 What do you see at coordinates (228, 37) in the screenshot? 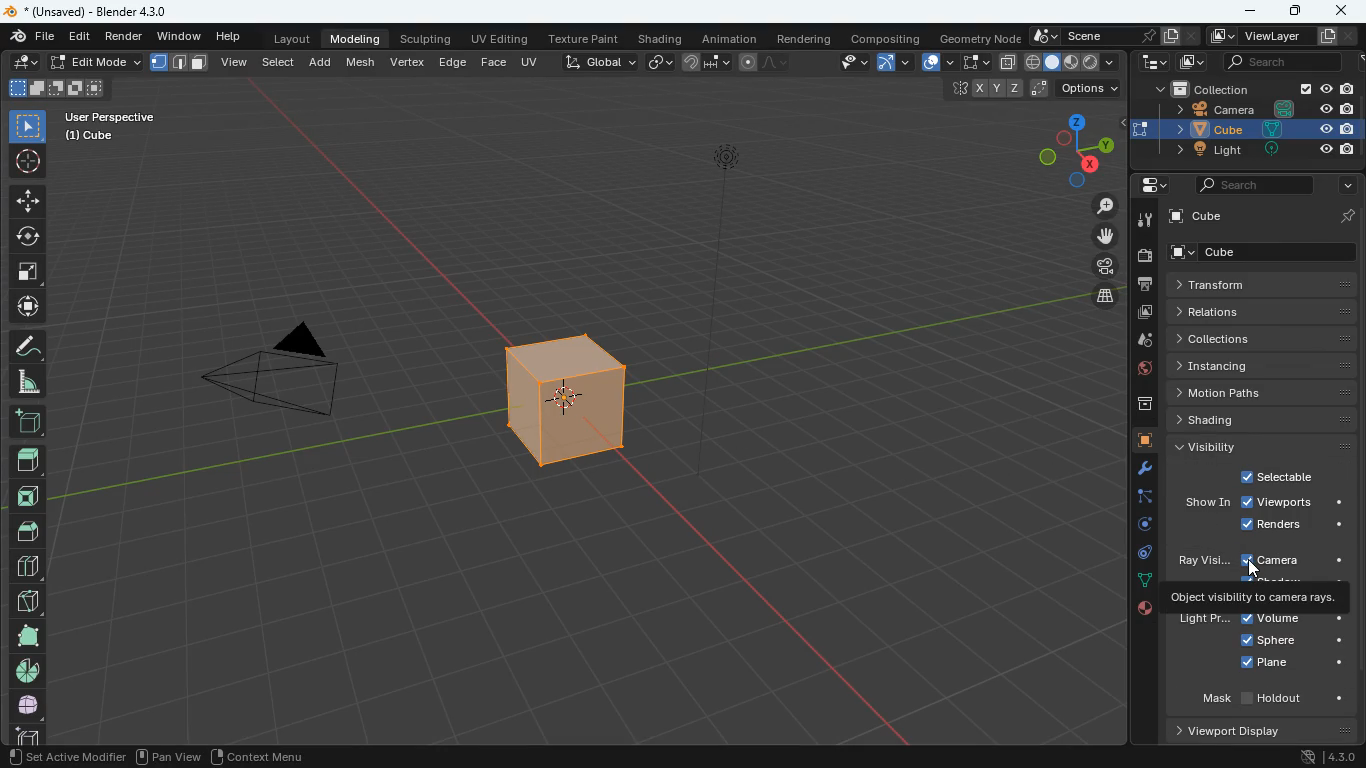
I see `help` at bounding box center [228, 37].